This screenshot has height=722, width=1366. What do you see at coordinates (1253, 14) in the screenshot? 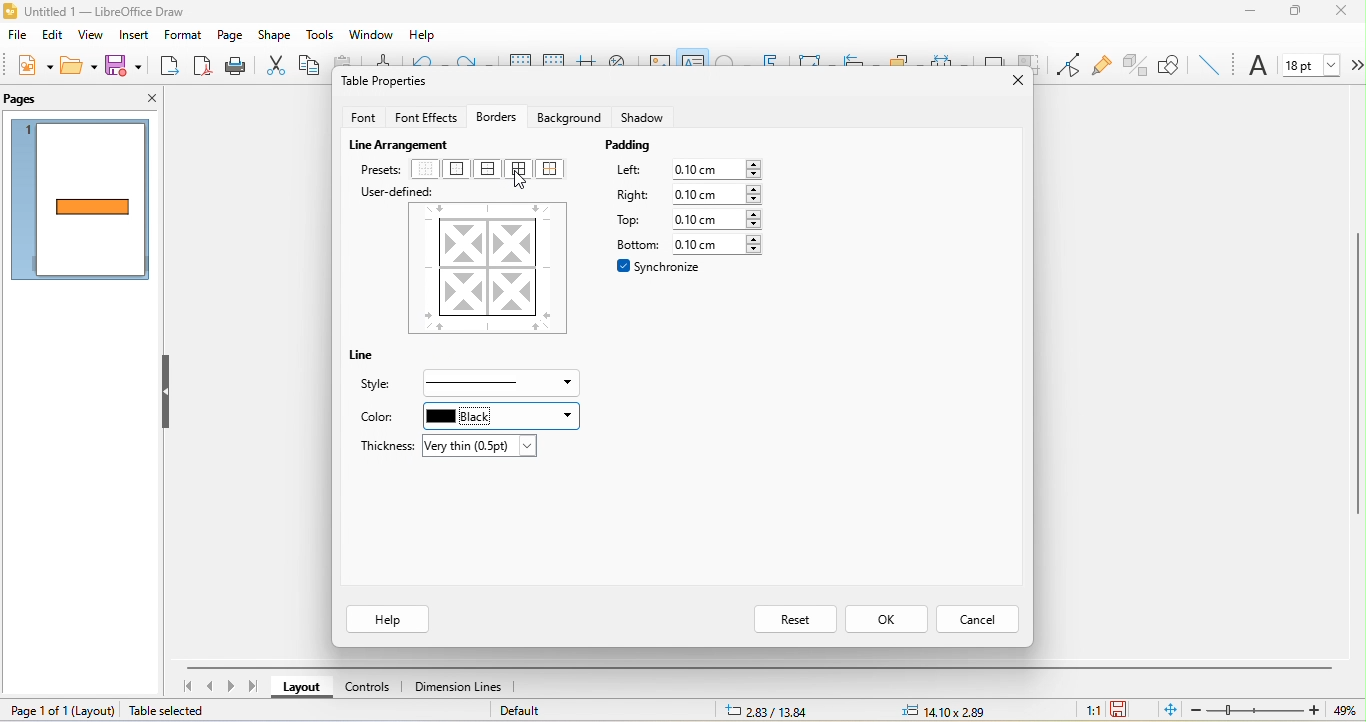
I see `minimize` at bounding box center [1253, 14].